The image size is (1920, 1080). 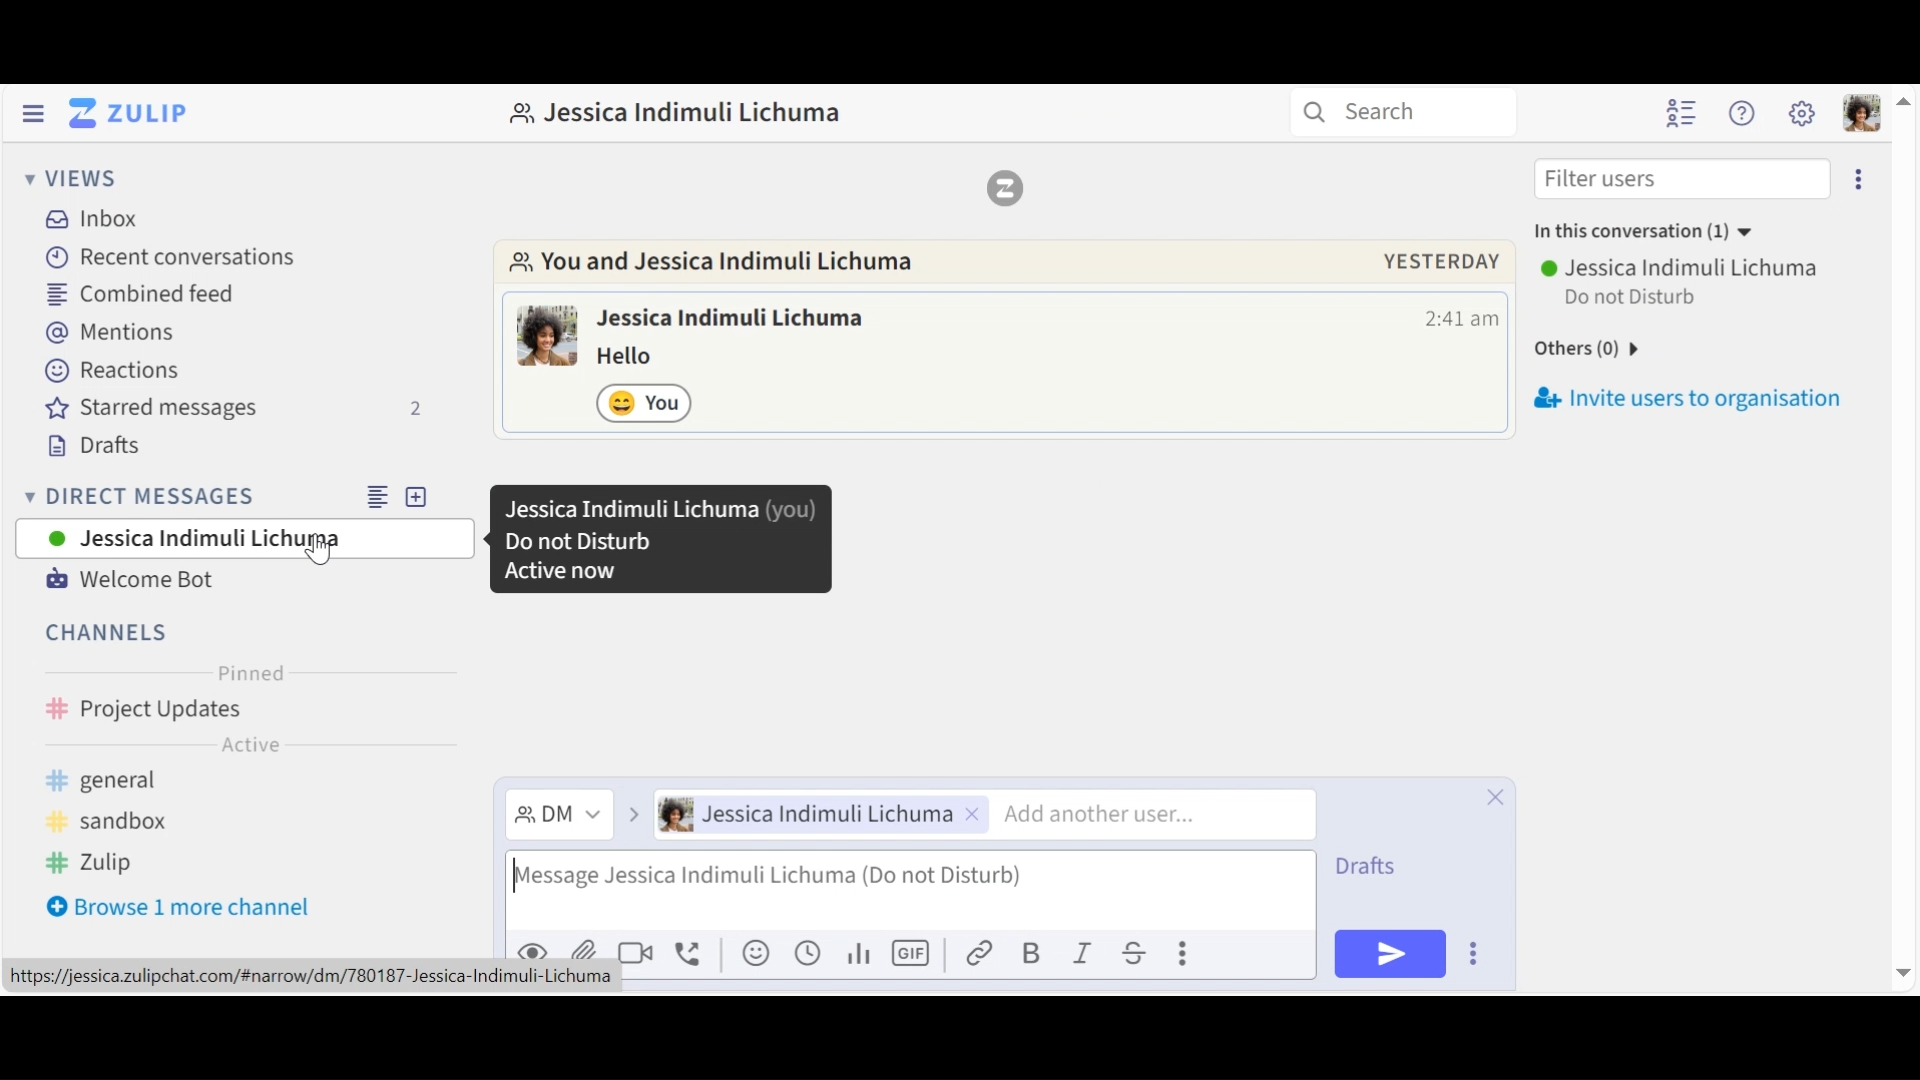 I want to click on url, so click(x=320, y=977).